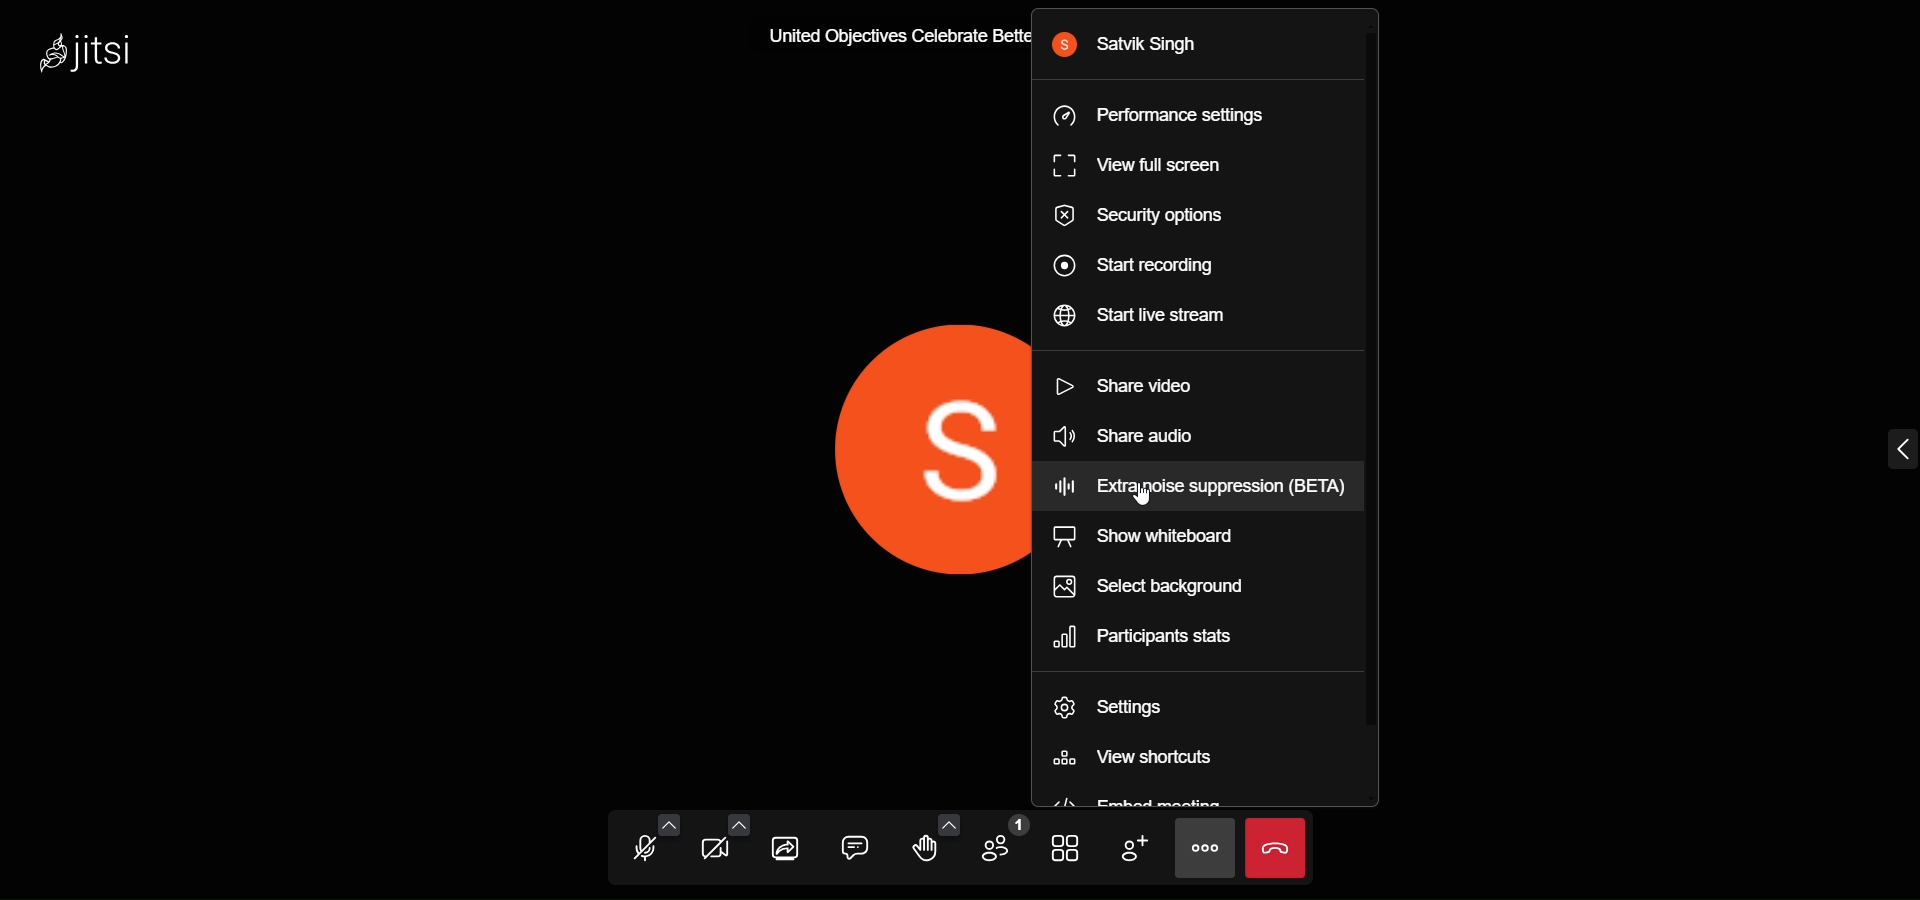 The width and height of the screenshot is (1920, 900). I want to click on microphone, so click(643, 850).